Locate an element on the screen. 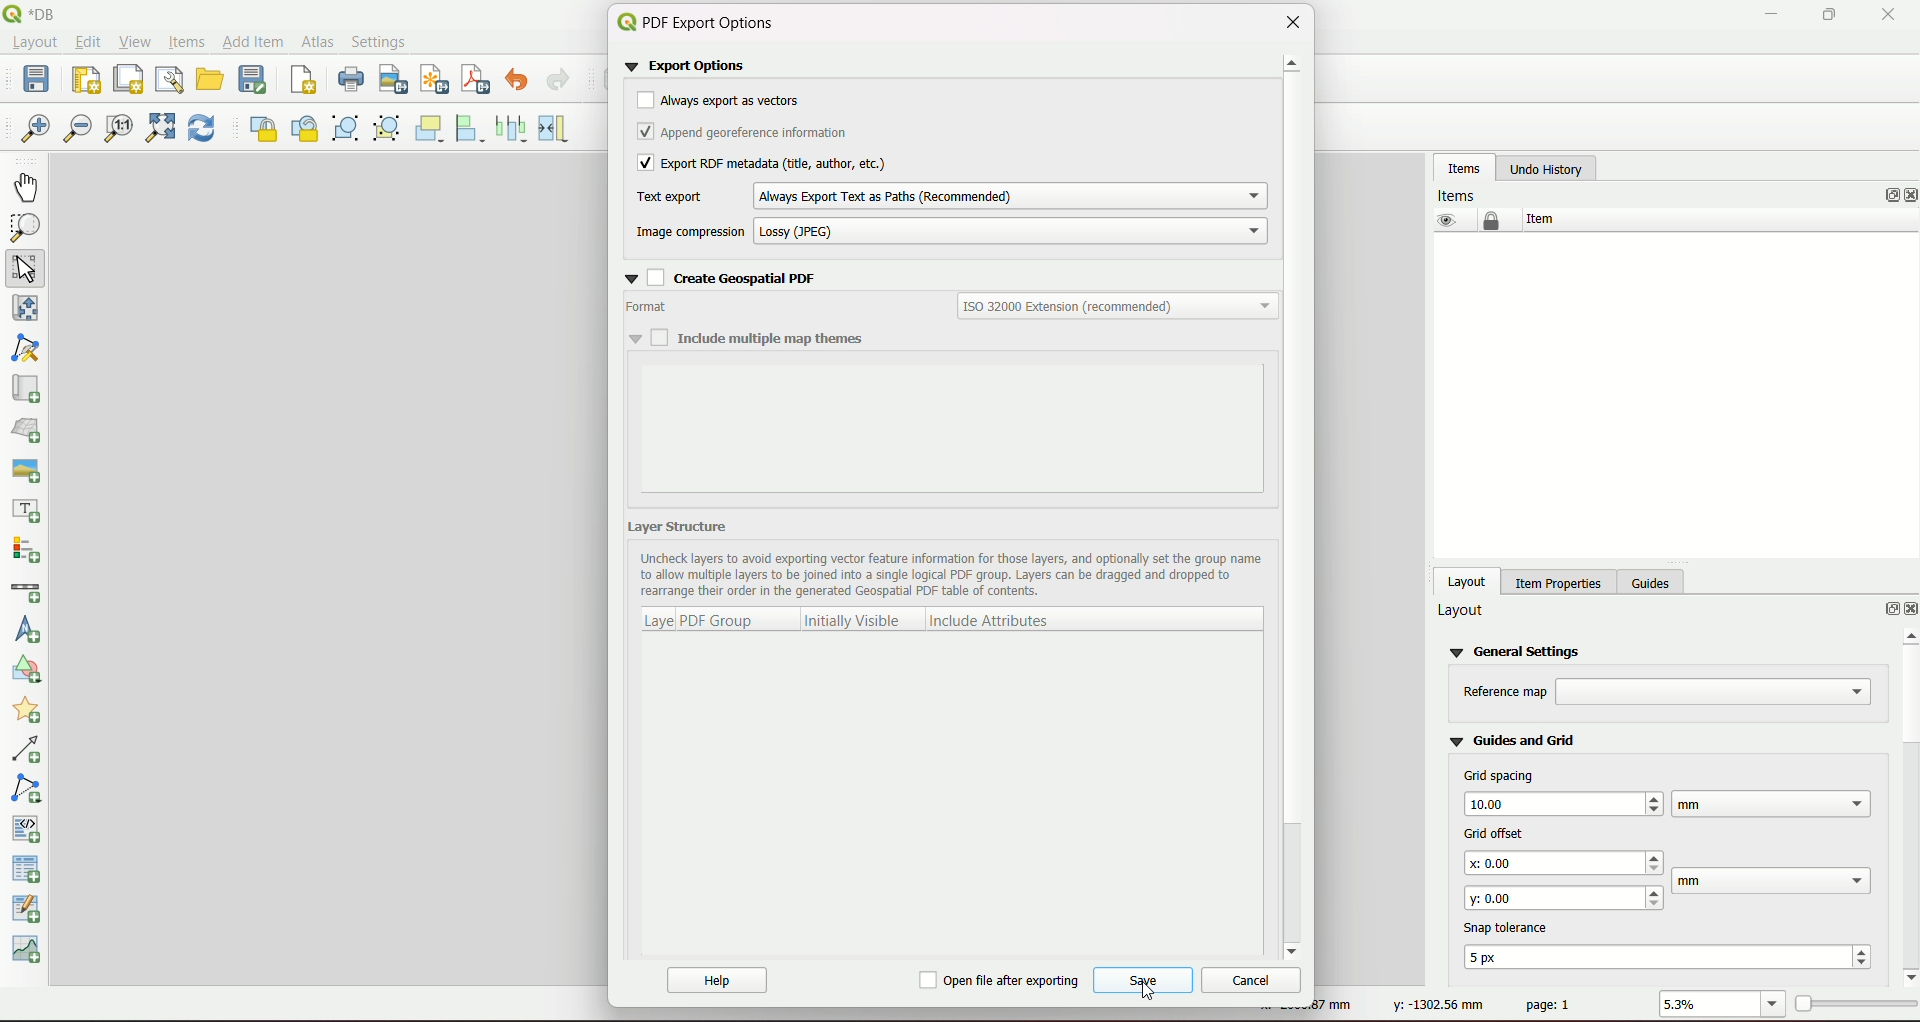 The image size is (1920, 1022). save project is located at coordinates (40, 81).